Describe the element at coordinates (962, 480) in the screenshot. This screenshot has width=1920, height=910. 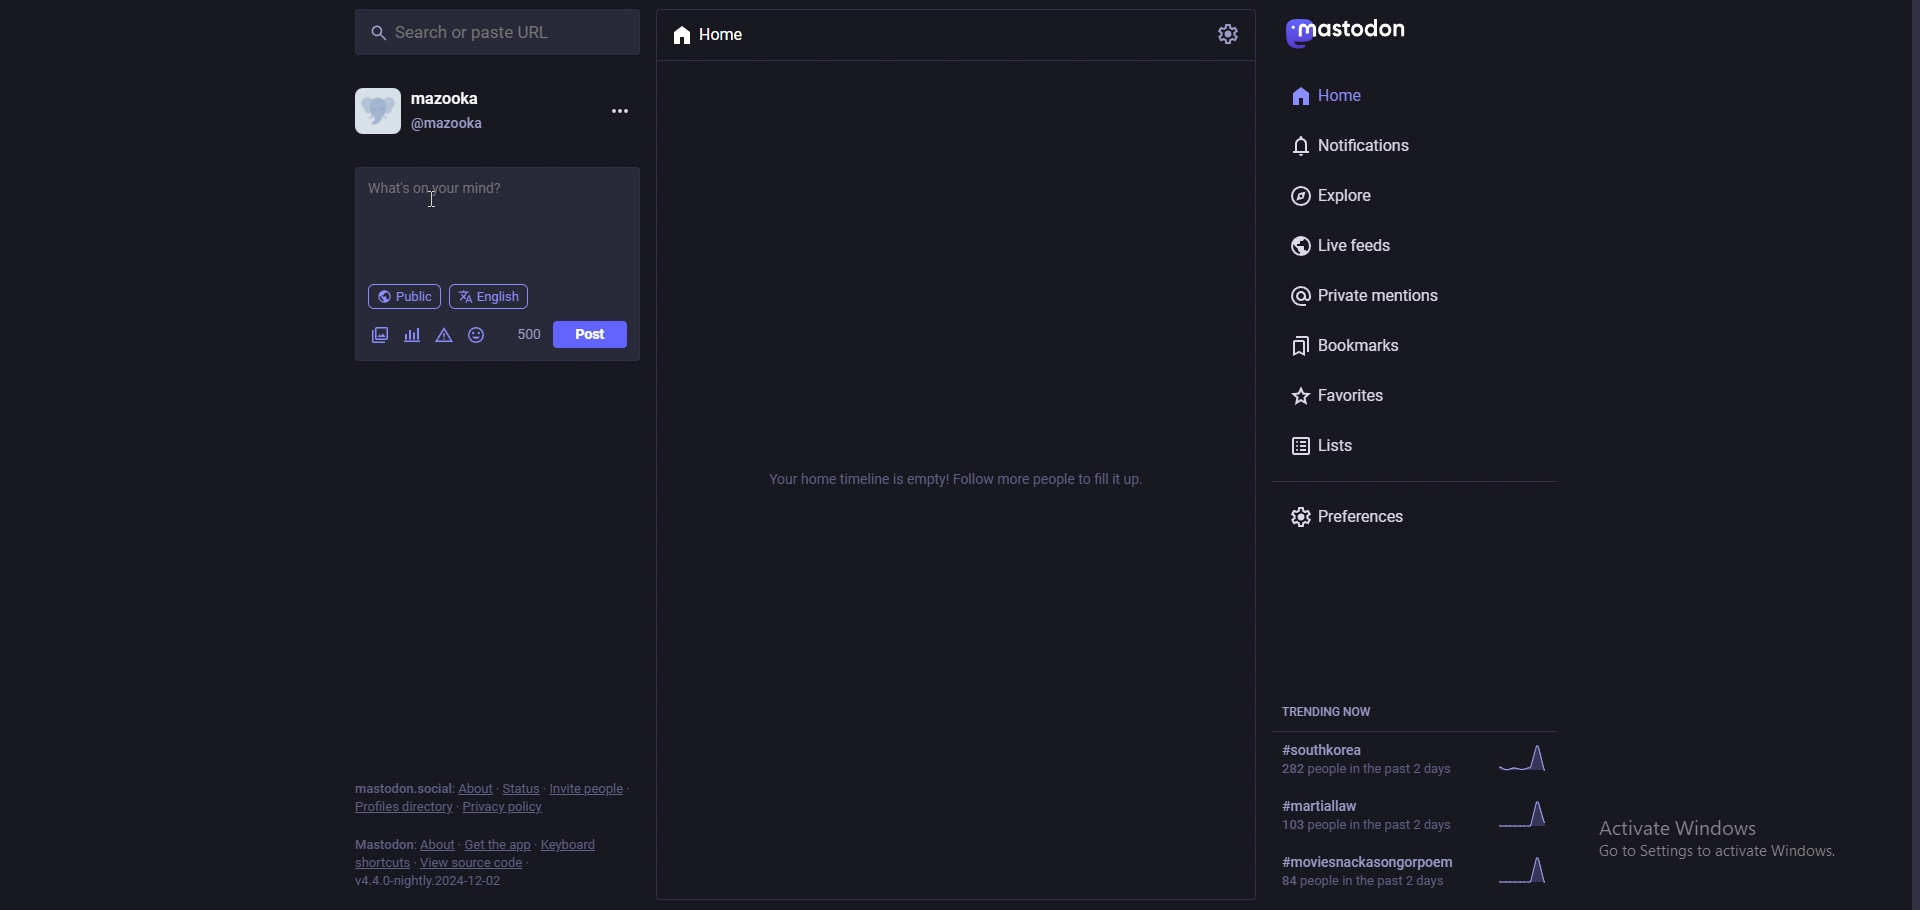
I see `info` at that location.